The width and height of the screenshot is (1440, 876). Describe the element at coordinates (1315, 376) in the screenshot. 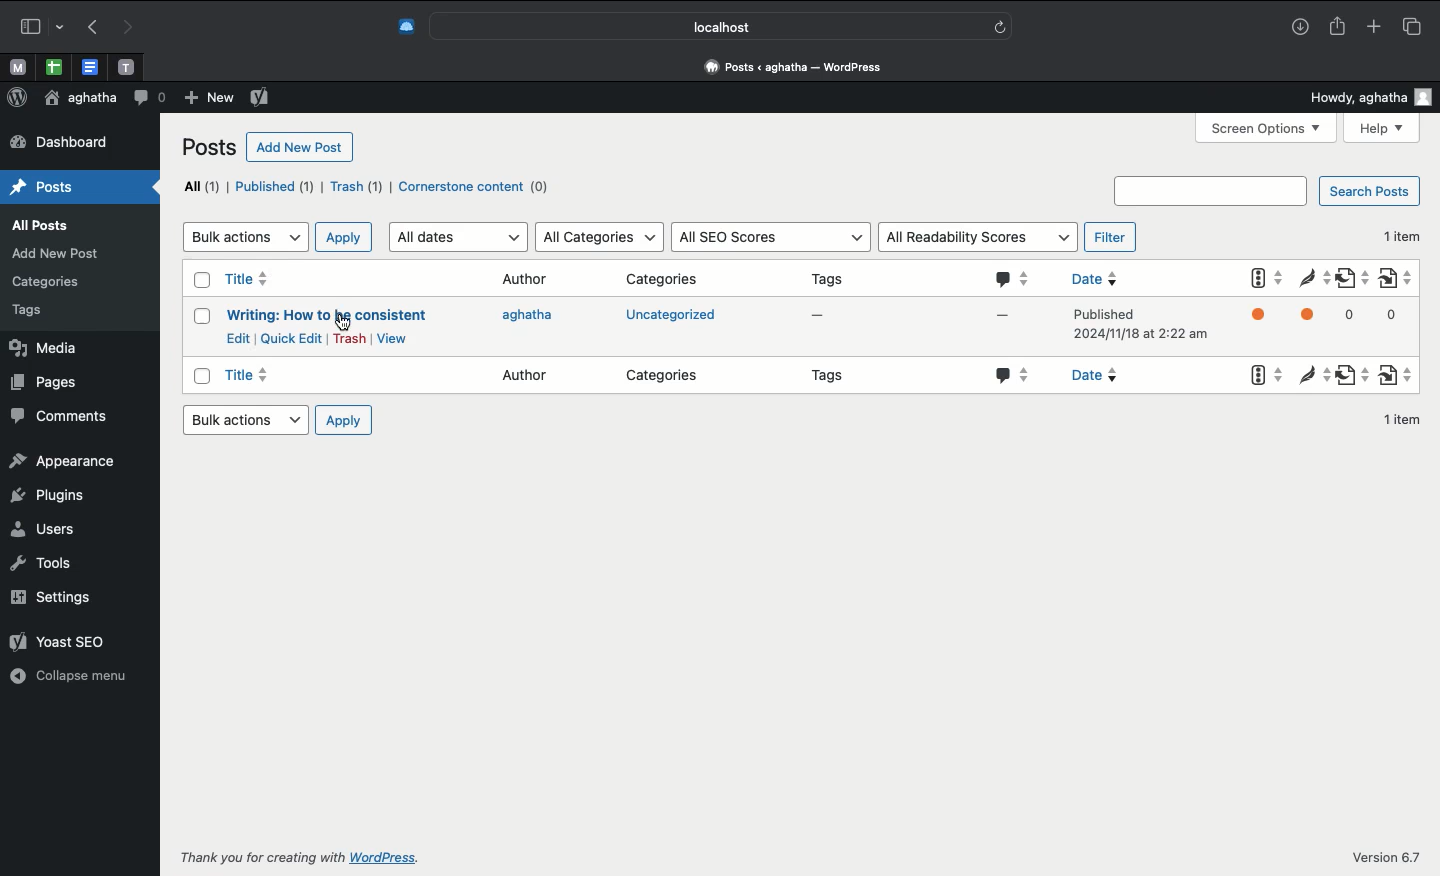

I see `Readability ` at that location.